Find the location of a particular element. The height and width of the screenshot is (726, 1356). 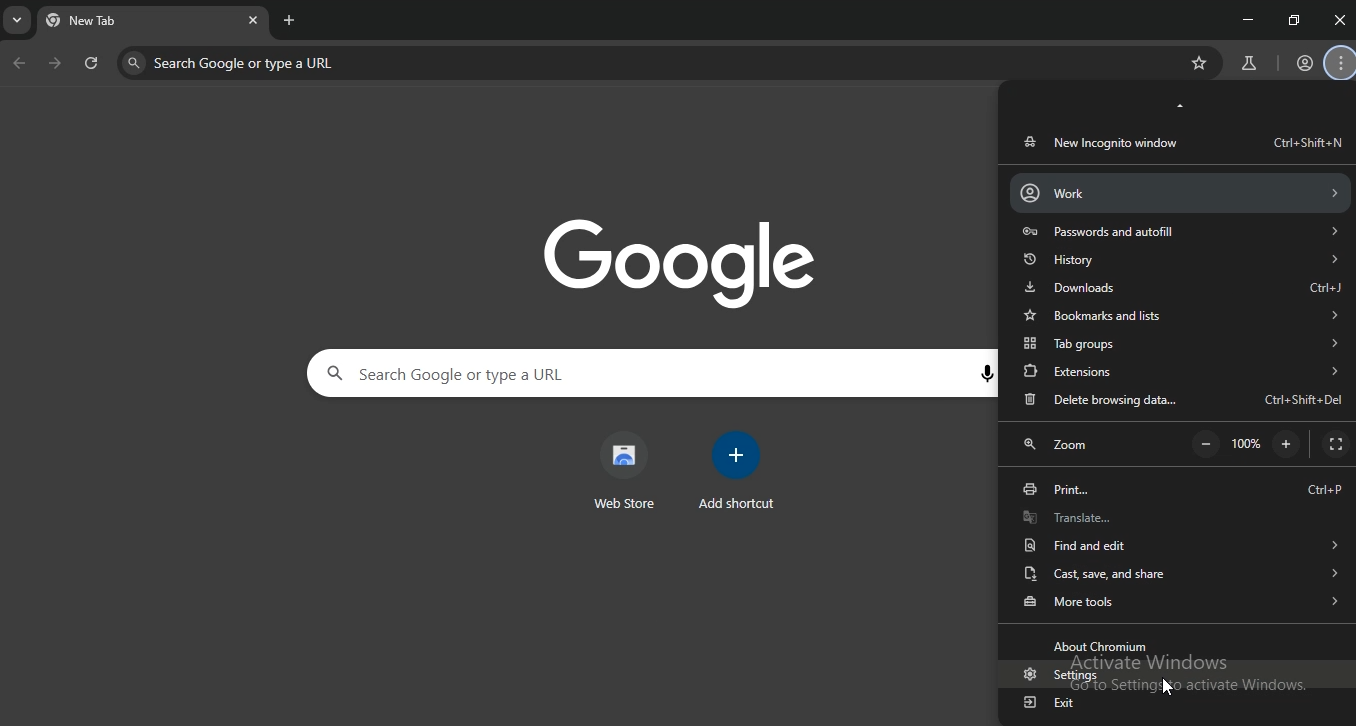

translate is located at coordinates (1177, 516).